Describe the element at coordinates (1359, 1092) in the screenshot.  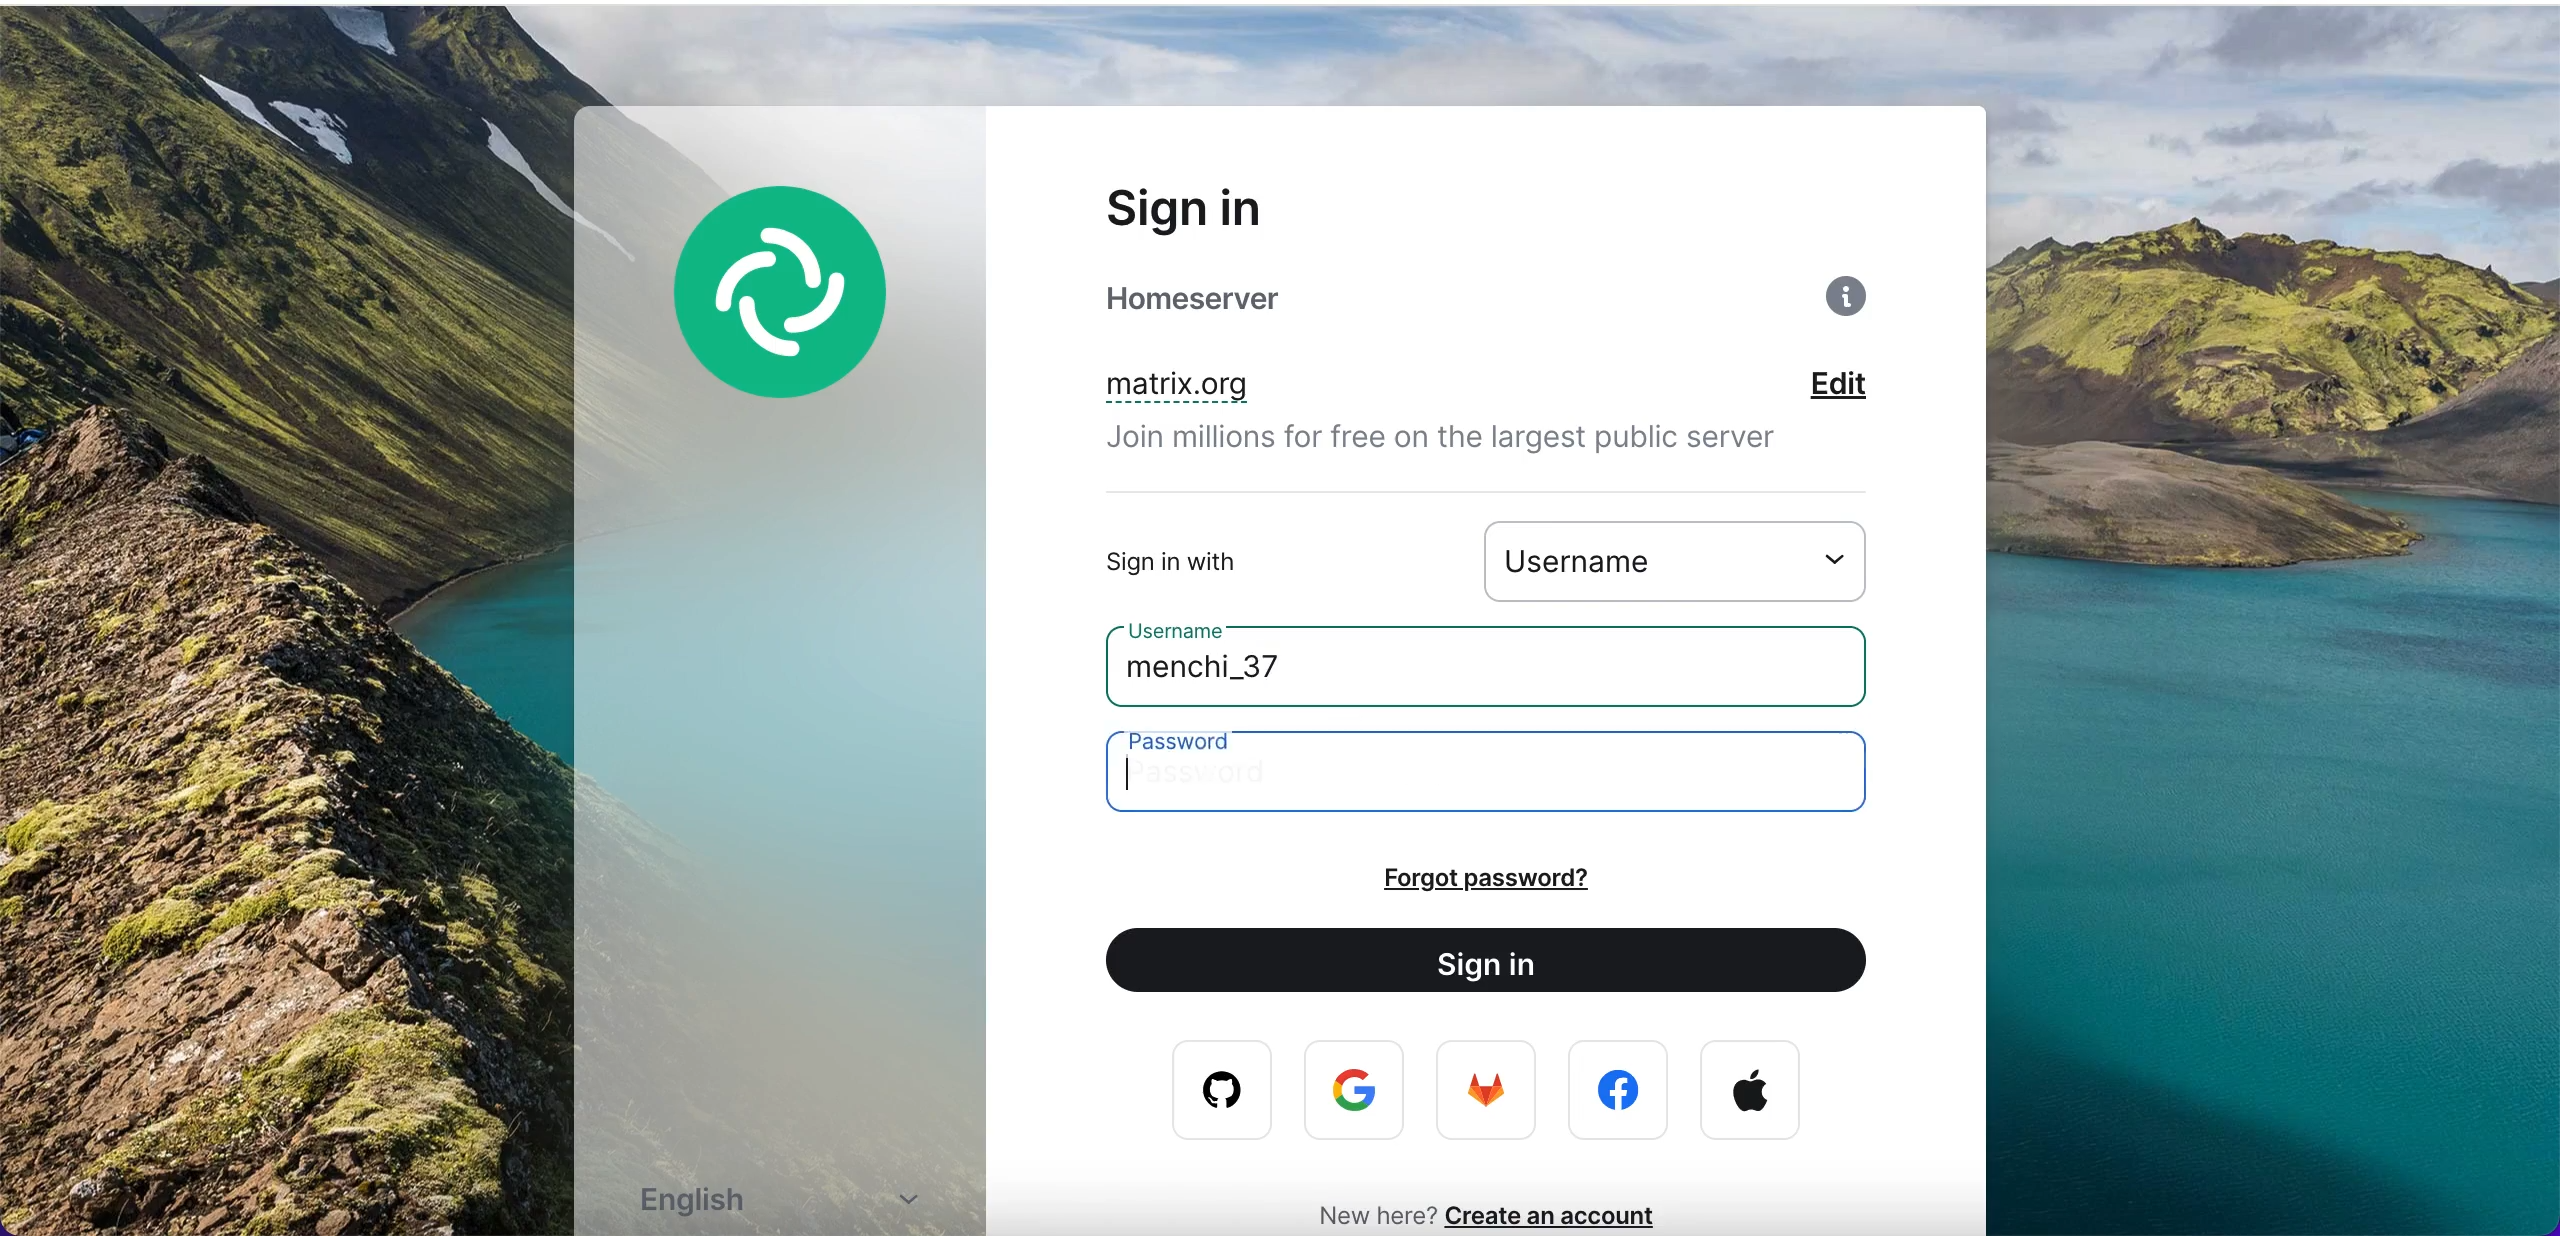
I see `google logo` at that location.